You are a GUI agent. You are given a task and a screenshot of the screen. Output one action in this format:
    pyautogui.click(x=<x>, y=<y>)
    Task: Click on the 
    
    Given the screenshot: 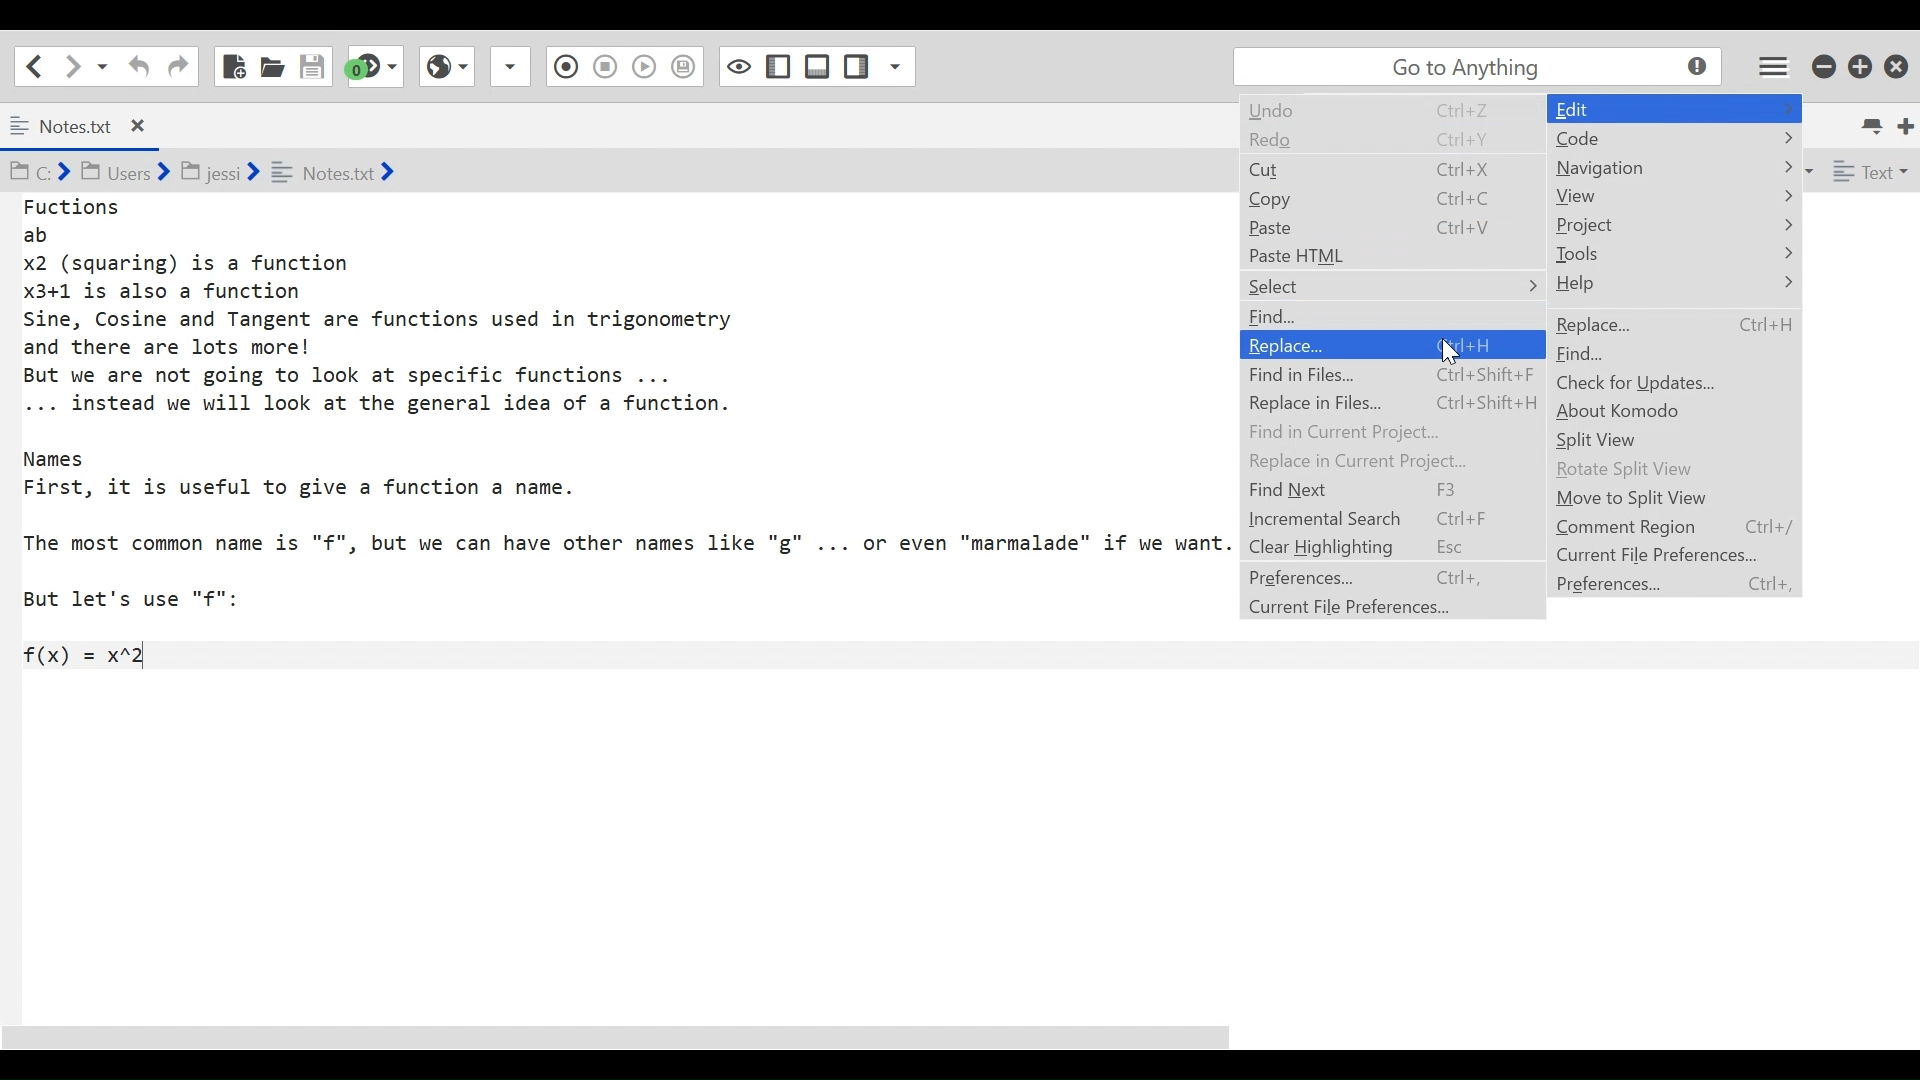 What is the action you would take?
    pyautogui.click(x=1373, y=491)
    